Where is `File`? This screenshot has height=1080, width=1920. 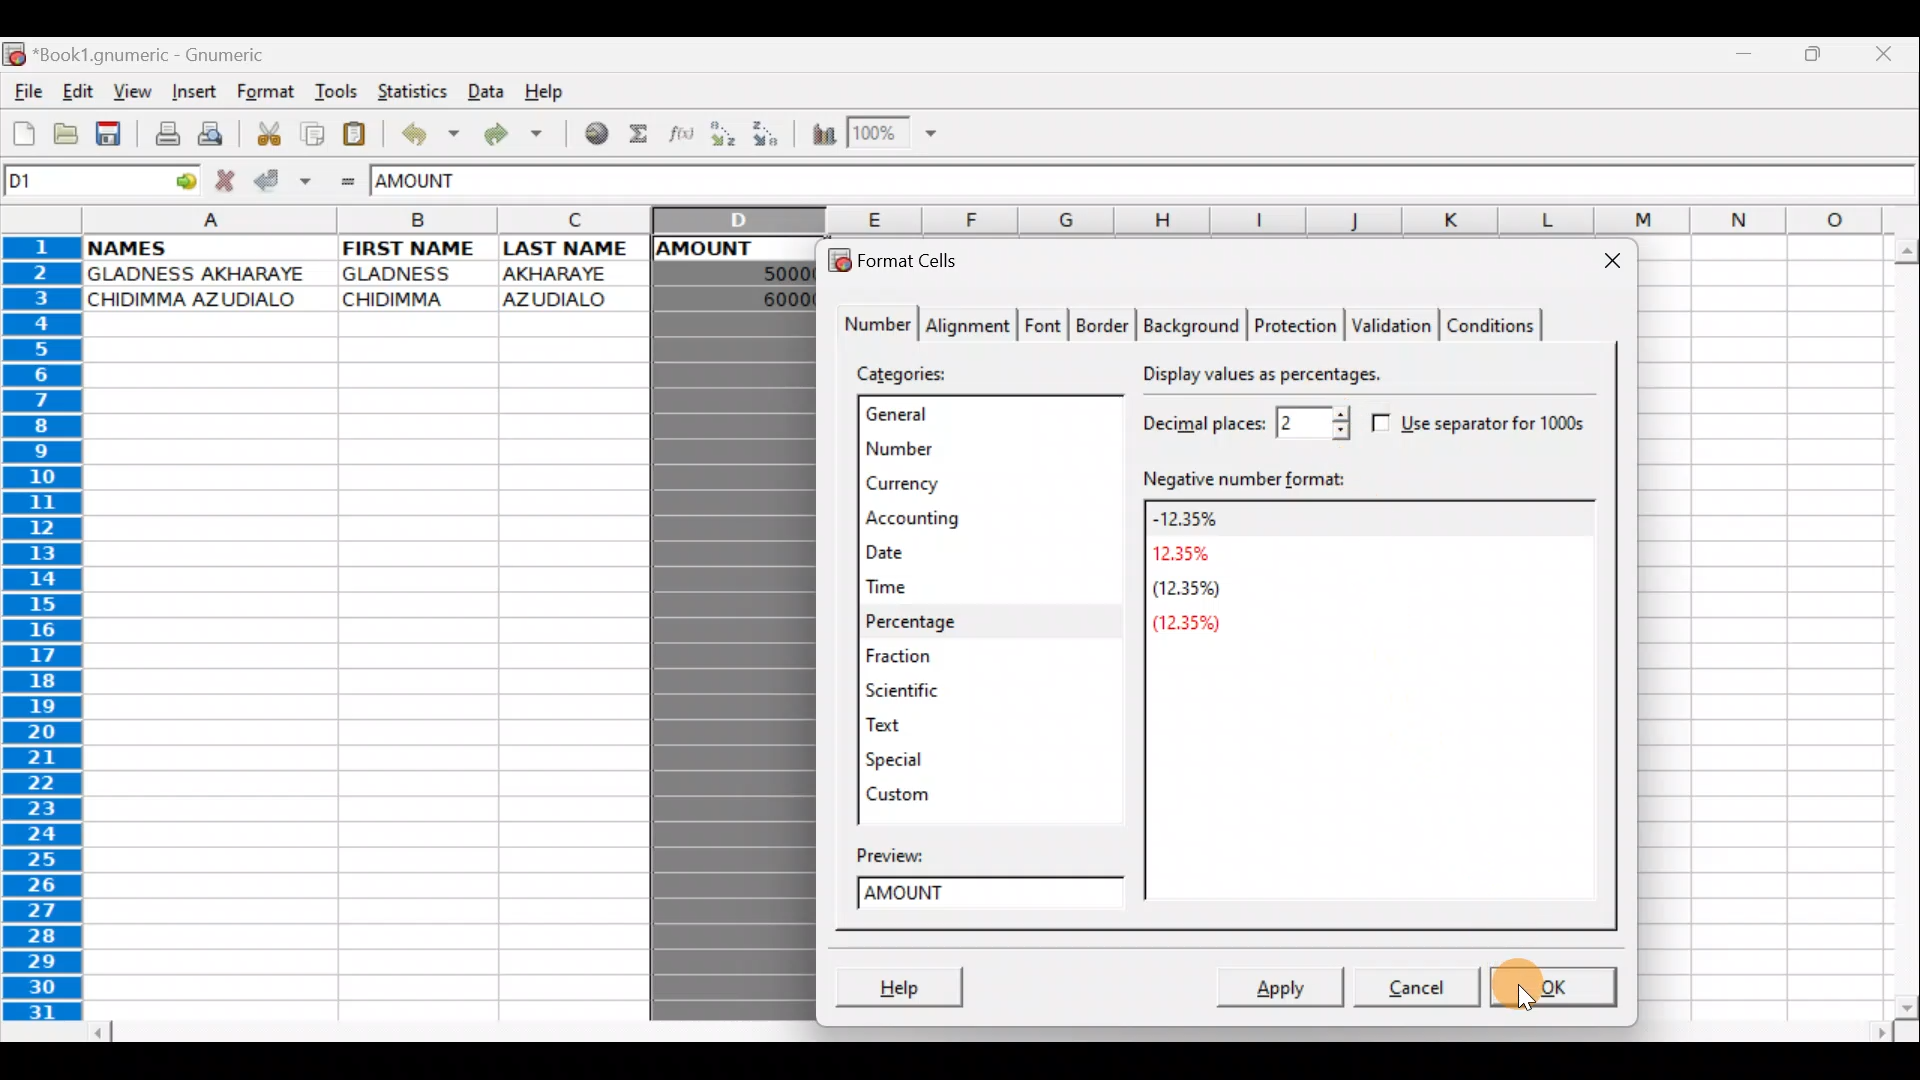 File is located at coordinates (26, 93).